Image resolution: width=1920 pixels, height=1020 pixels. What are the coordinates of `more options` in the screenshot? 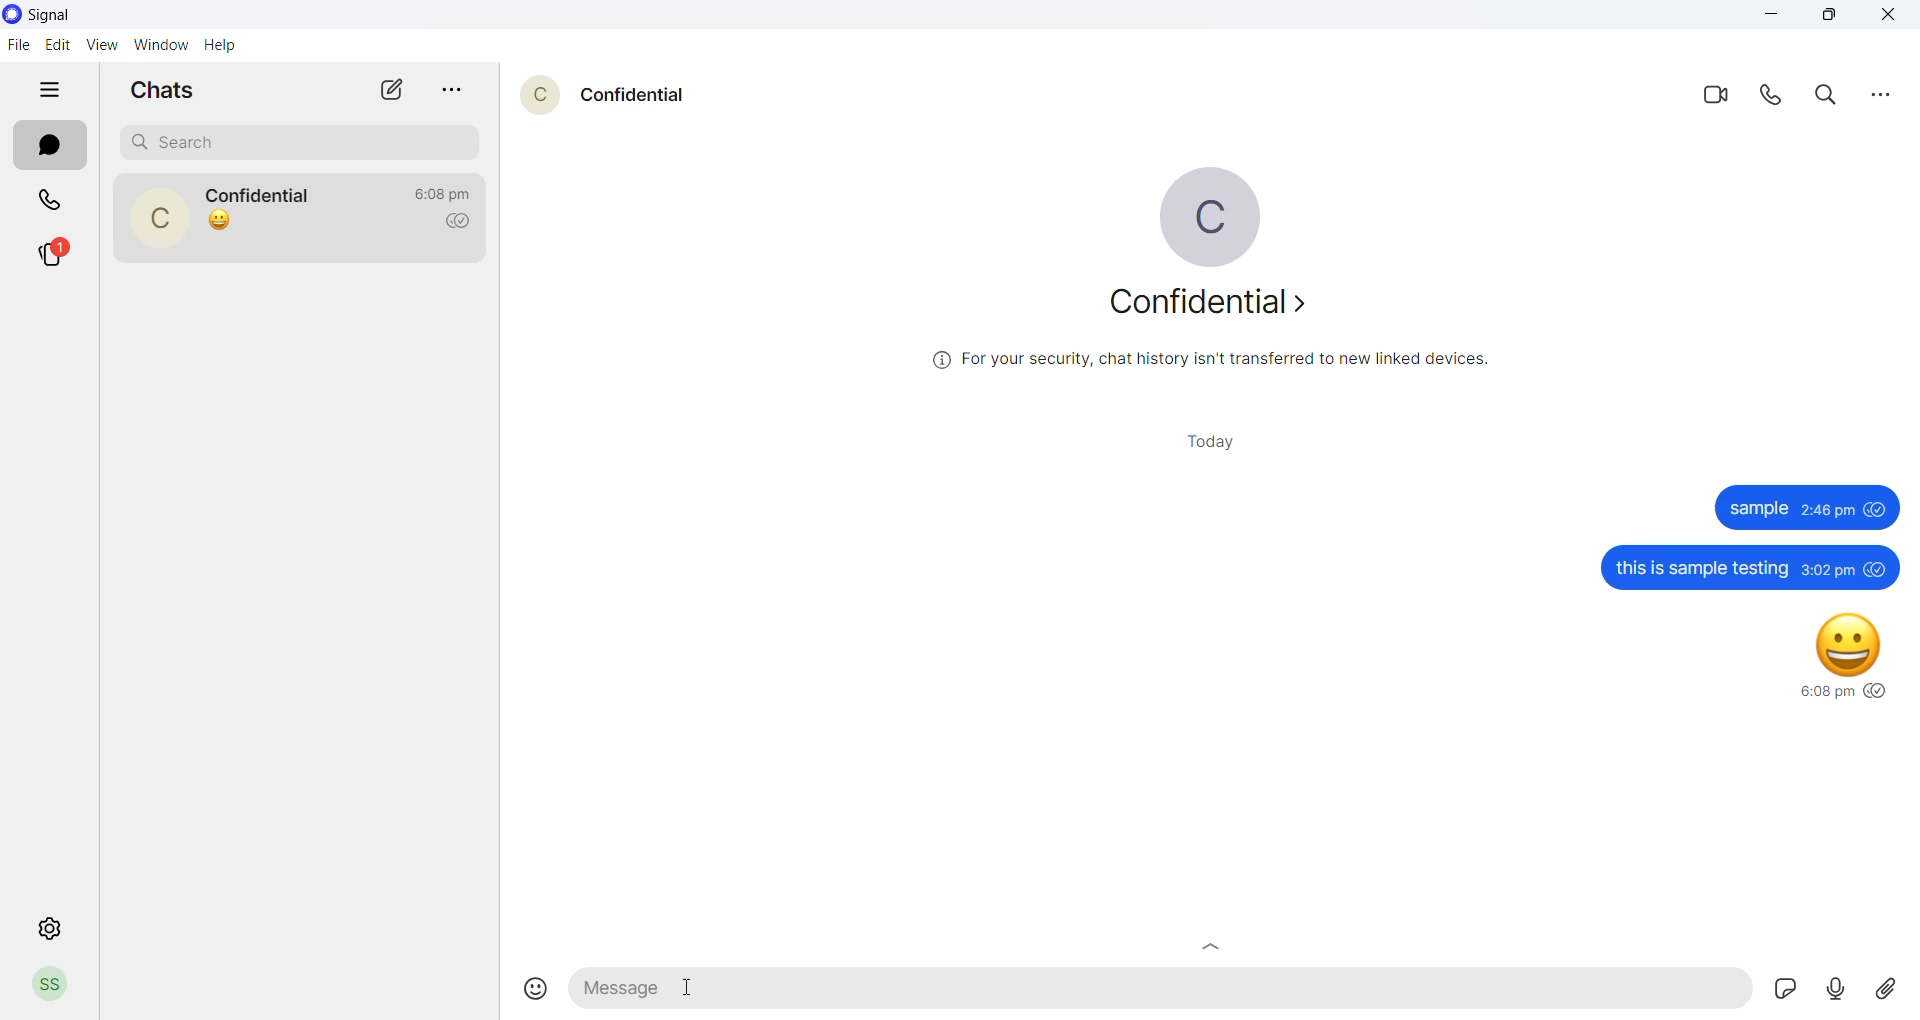 It's located at (460, 91).